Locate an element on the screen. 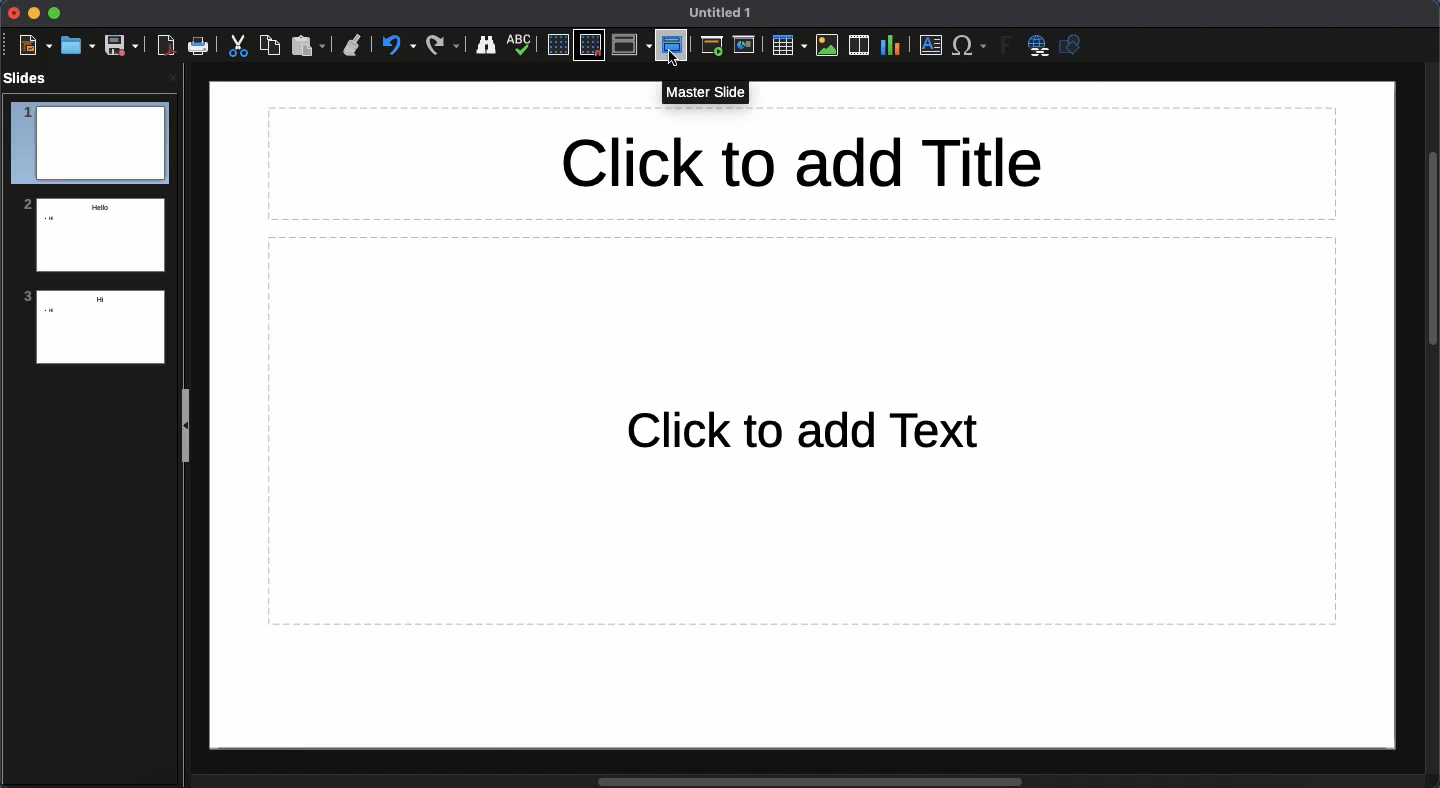 The image size is (1440, 788). cursor is located at coordinates (671, 61).